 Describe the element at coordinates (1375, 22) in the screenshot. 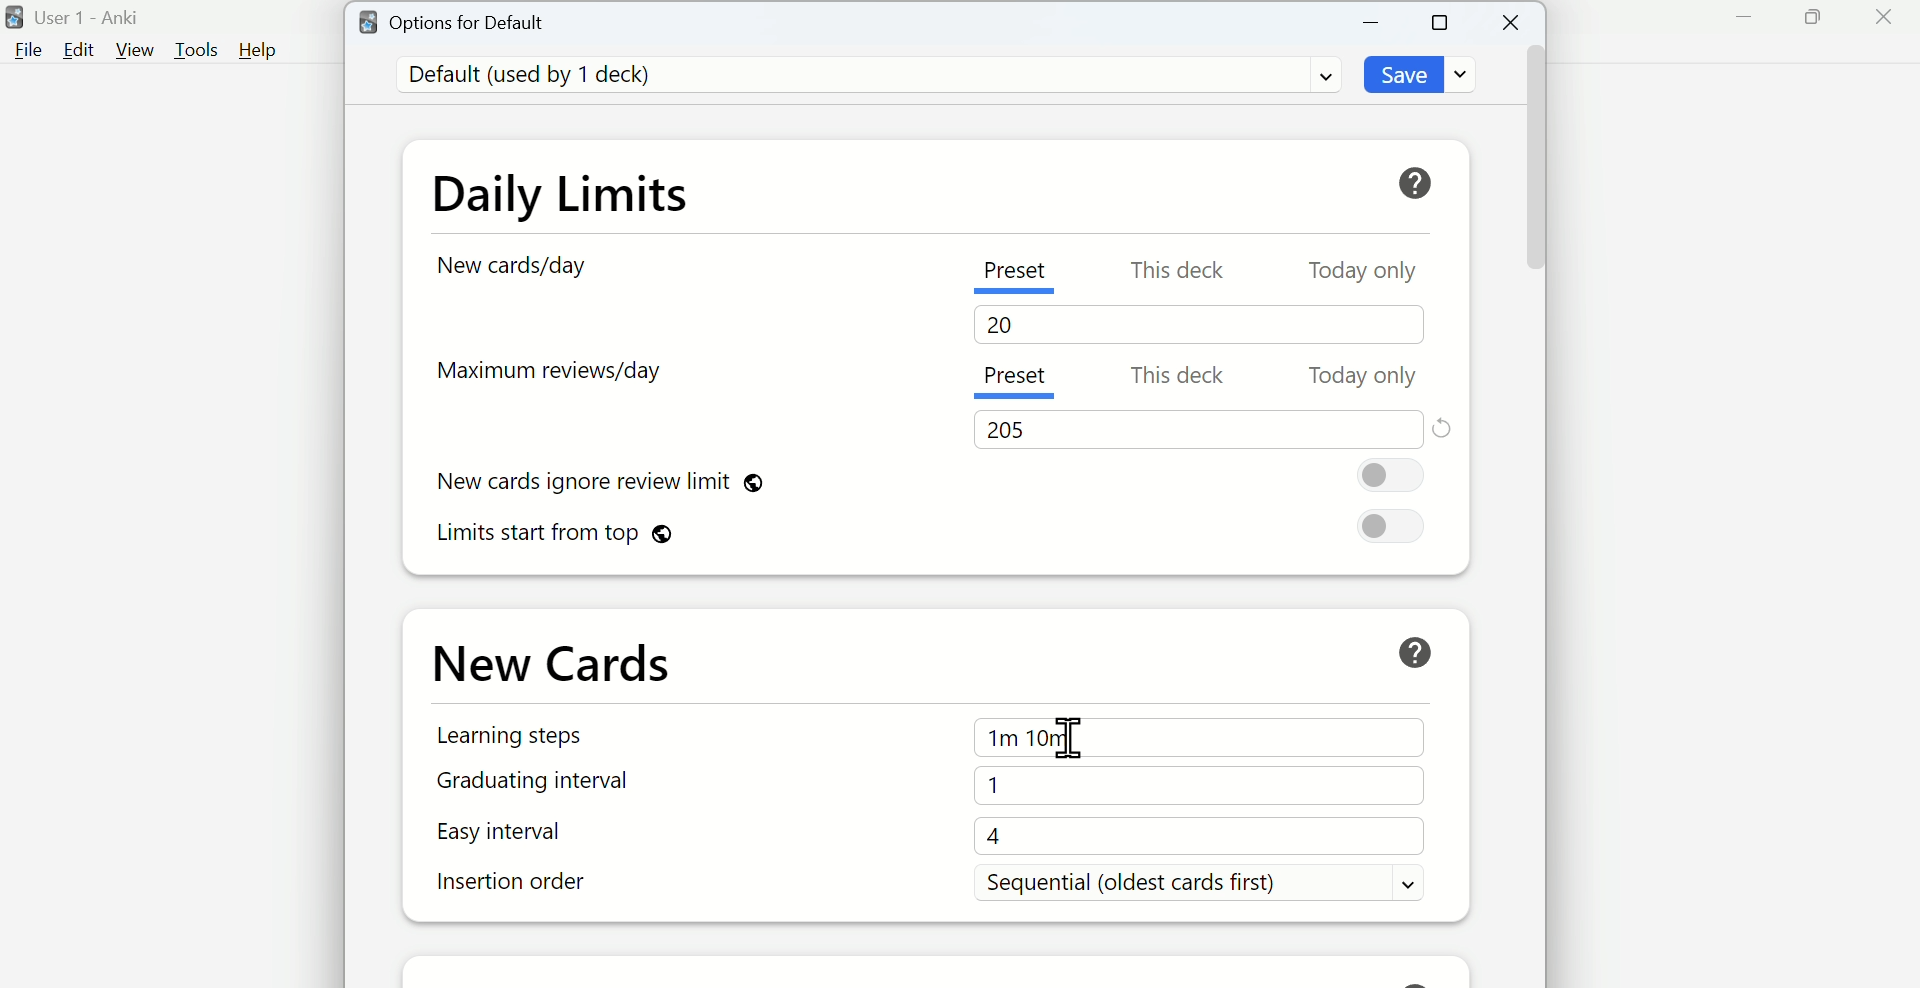

I see `Minimize` at that location.